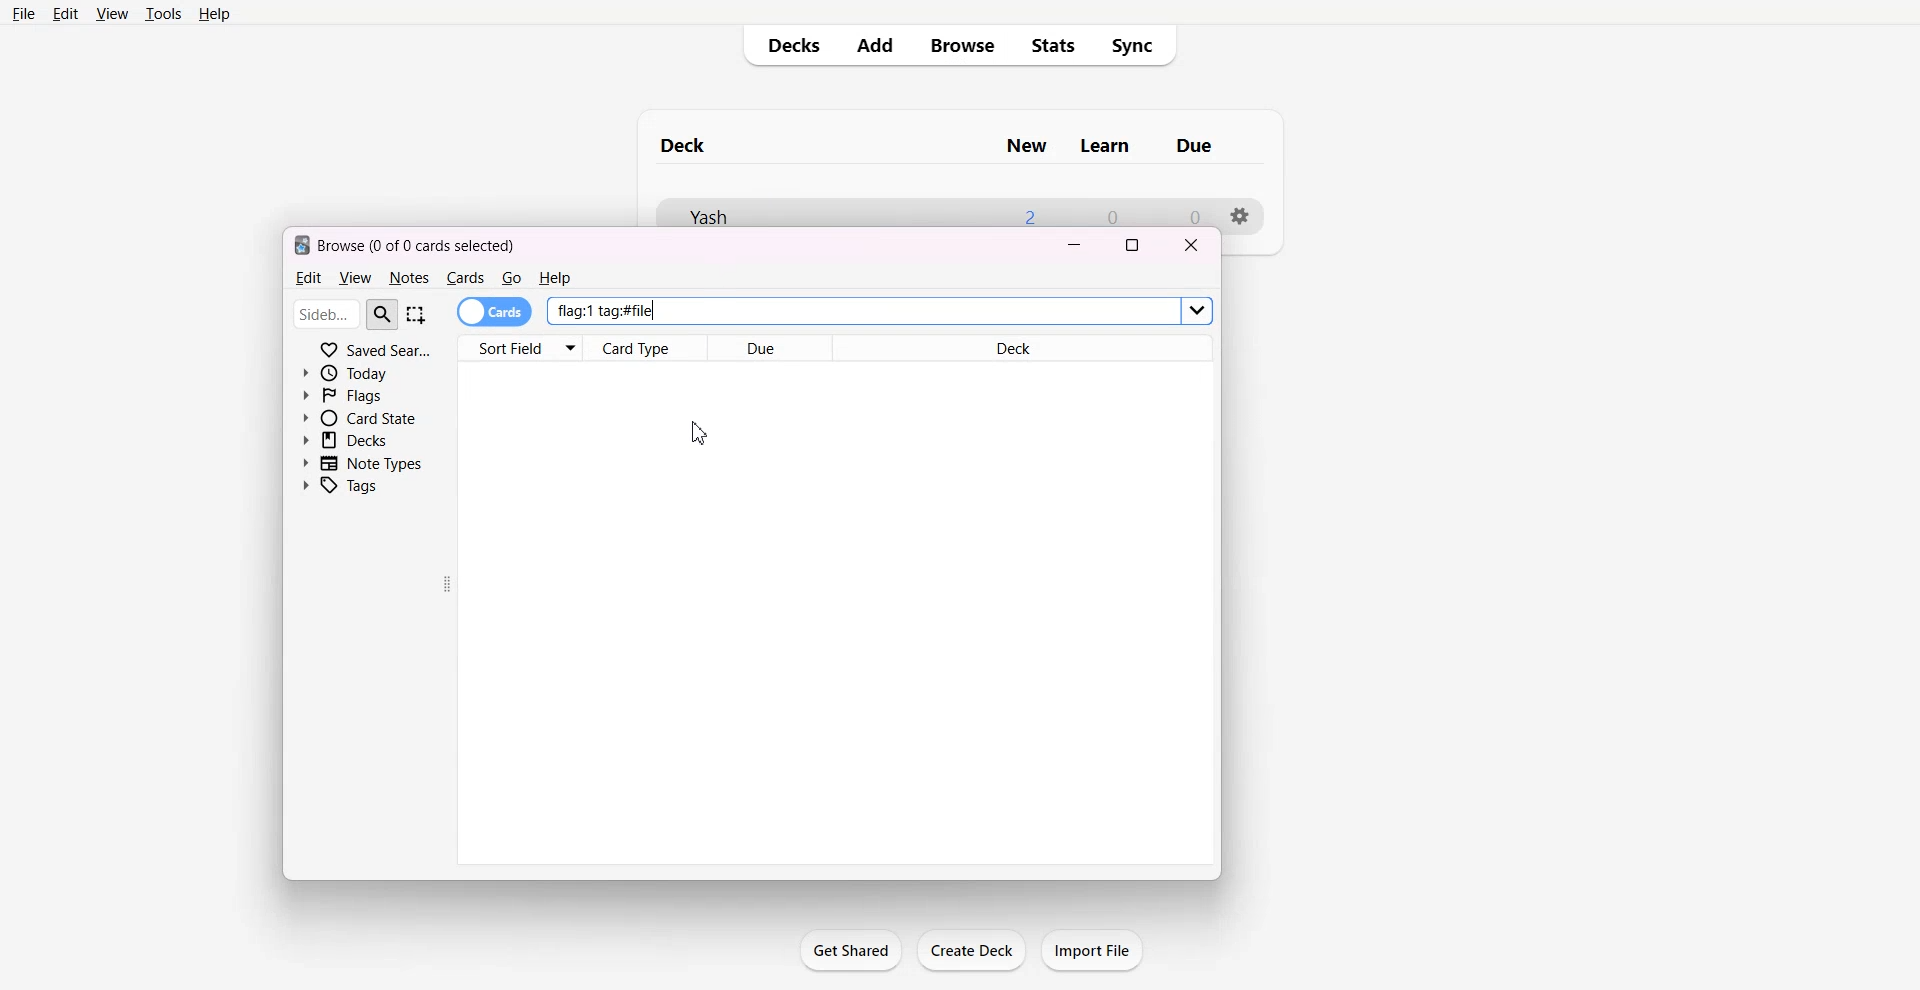 The width and height of the screenshot is (1920, 990). I want to click on Flags, so click(356, 396).